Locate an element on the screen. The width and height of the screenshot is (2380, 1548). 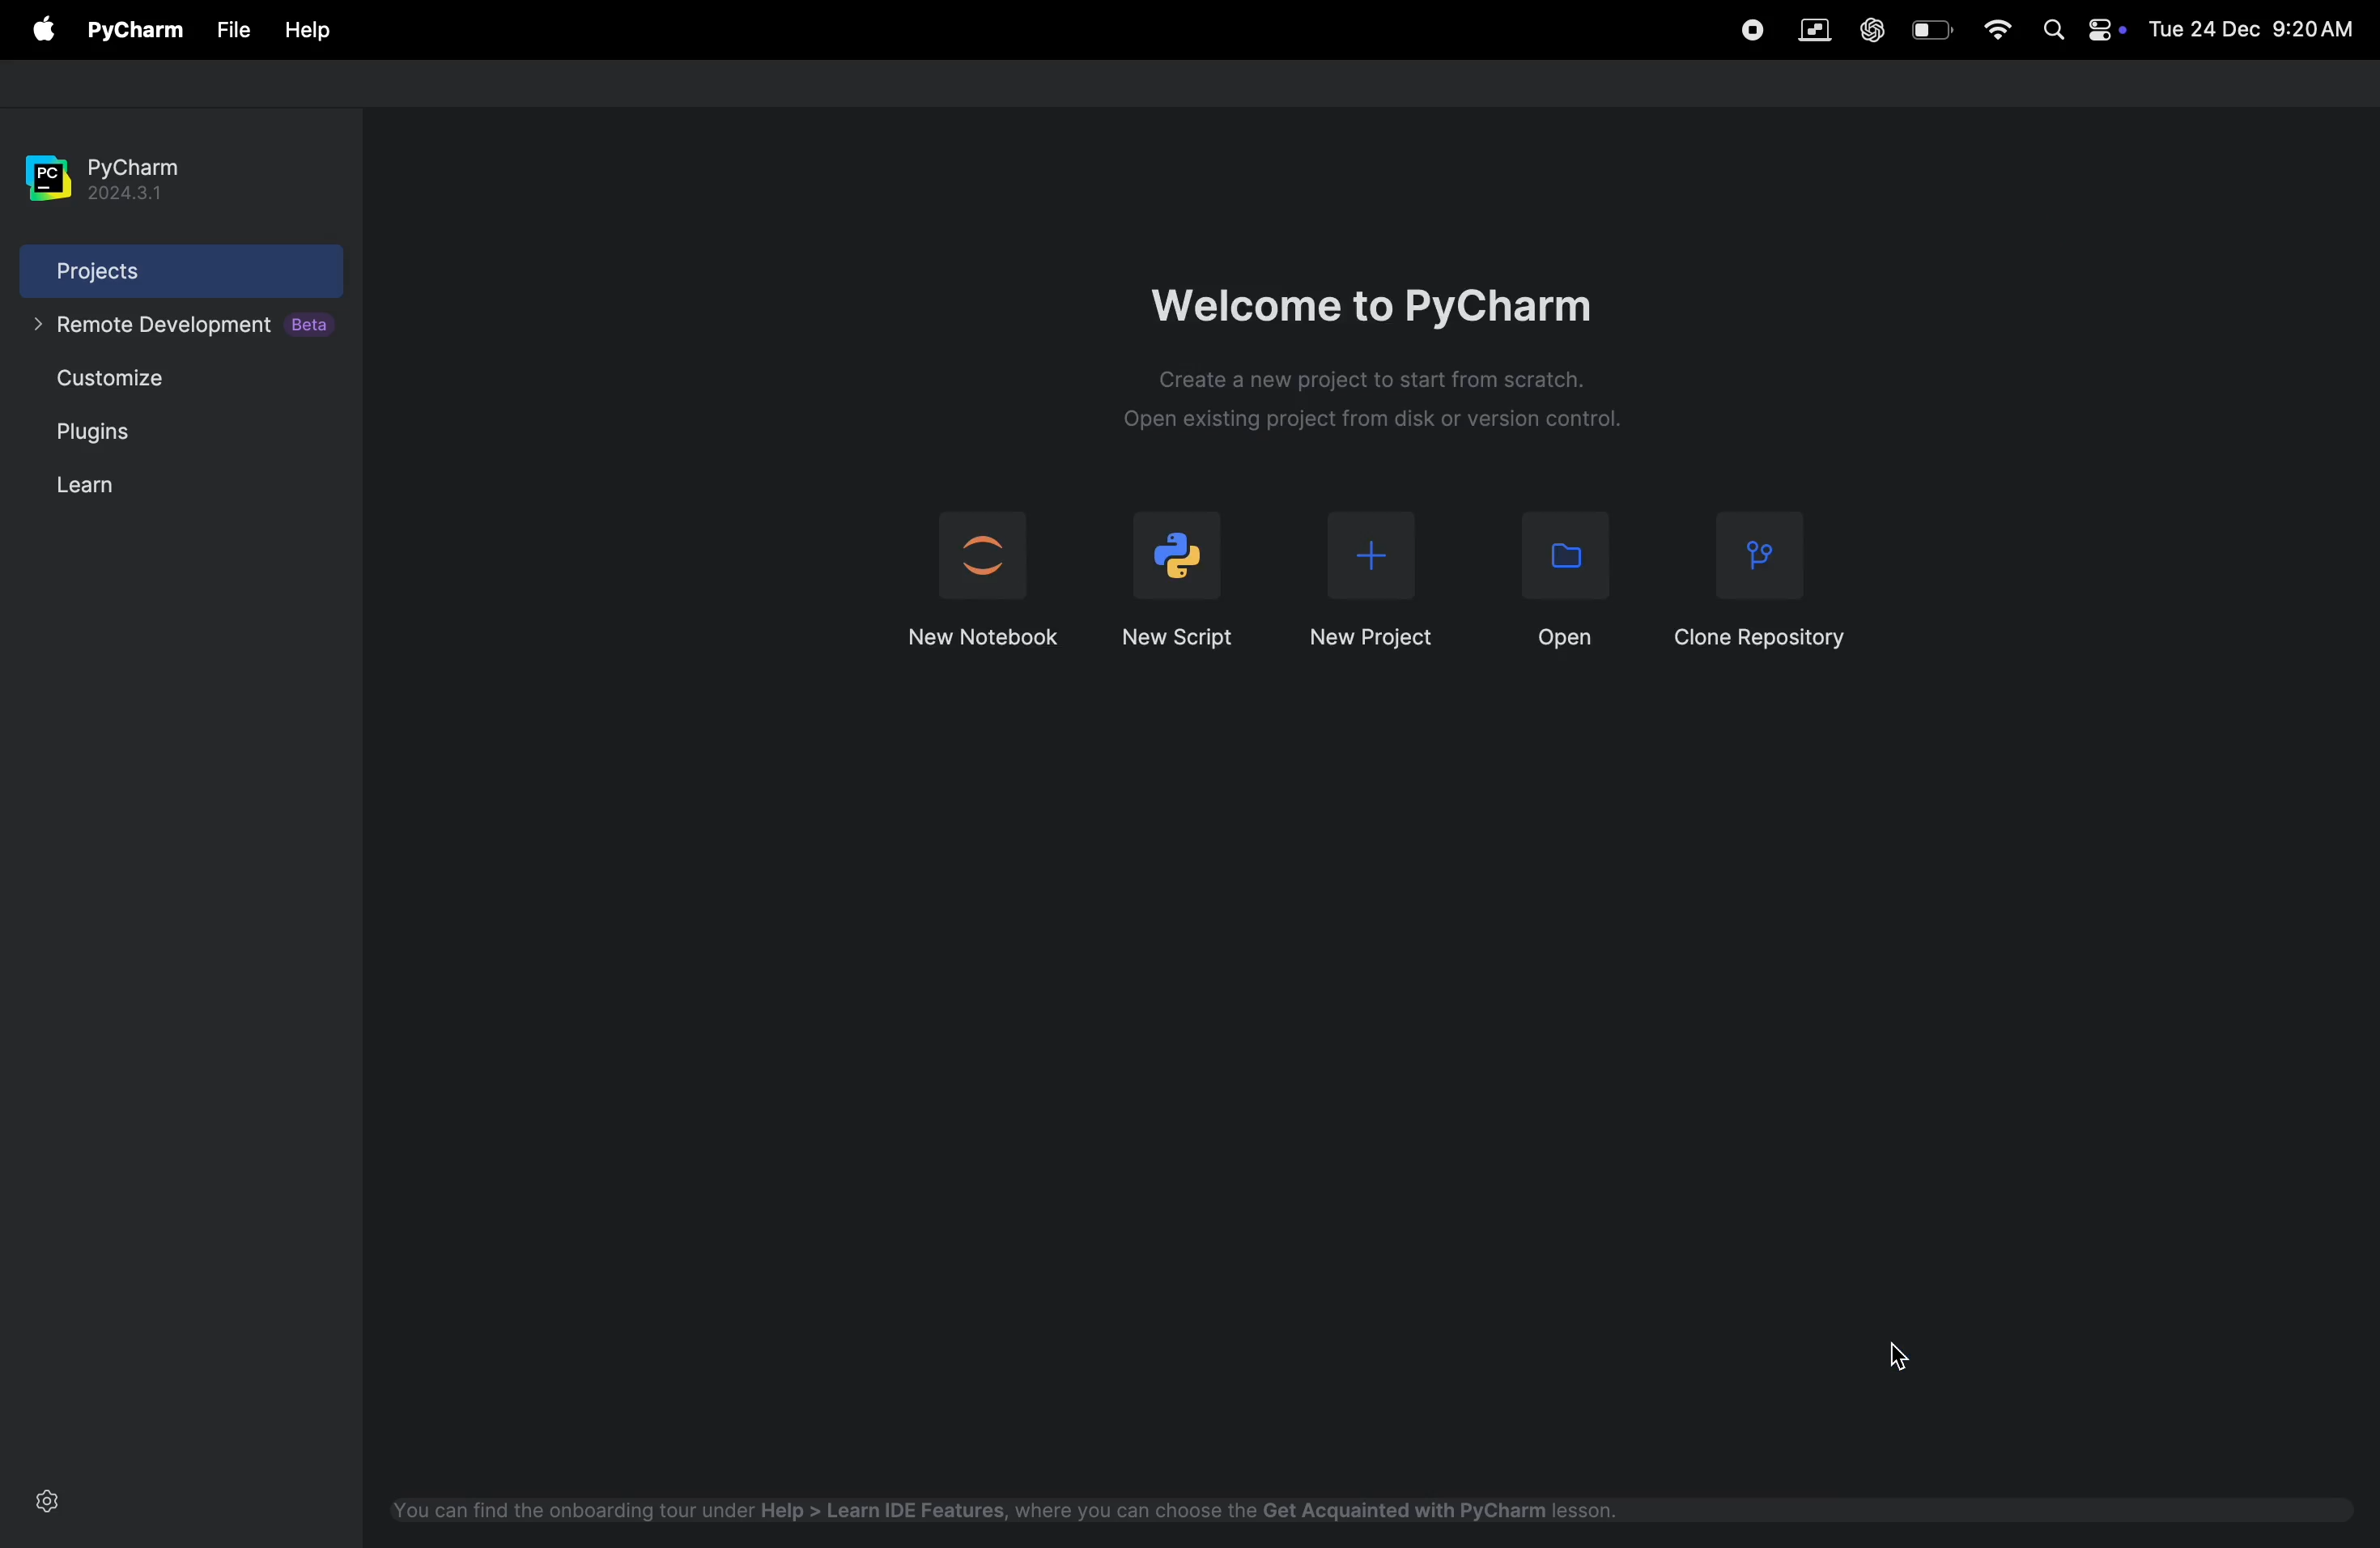
help is located at coordinates (307, 32).